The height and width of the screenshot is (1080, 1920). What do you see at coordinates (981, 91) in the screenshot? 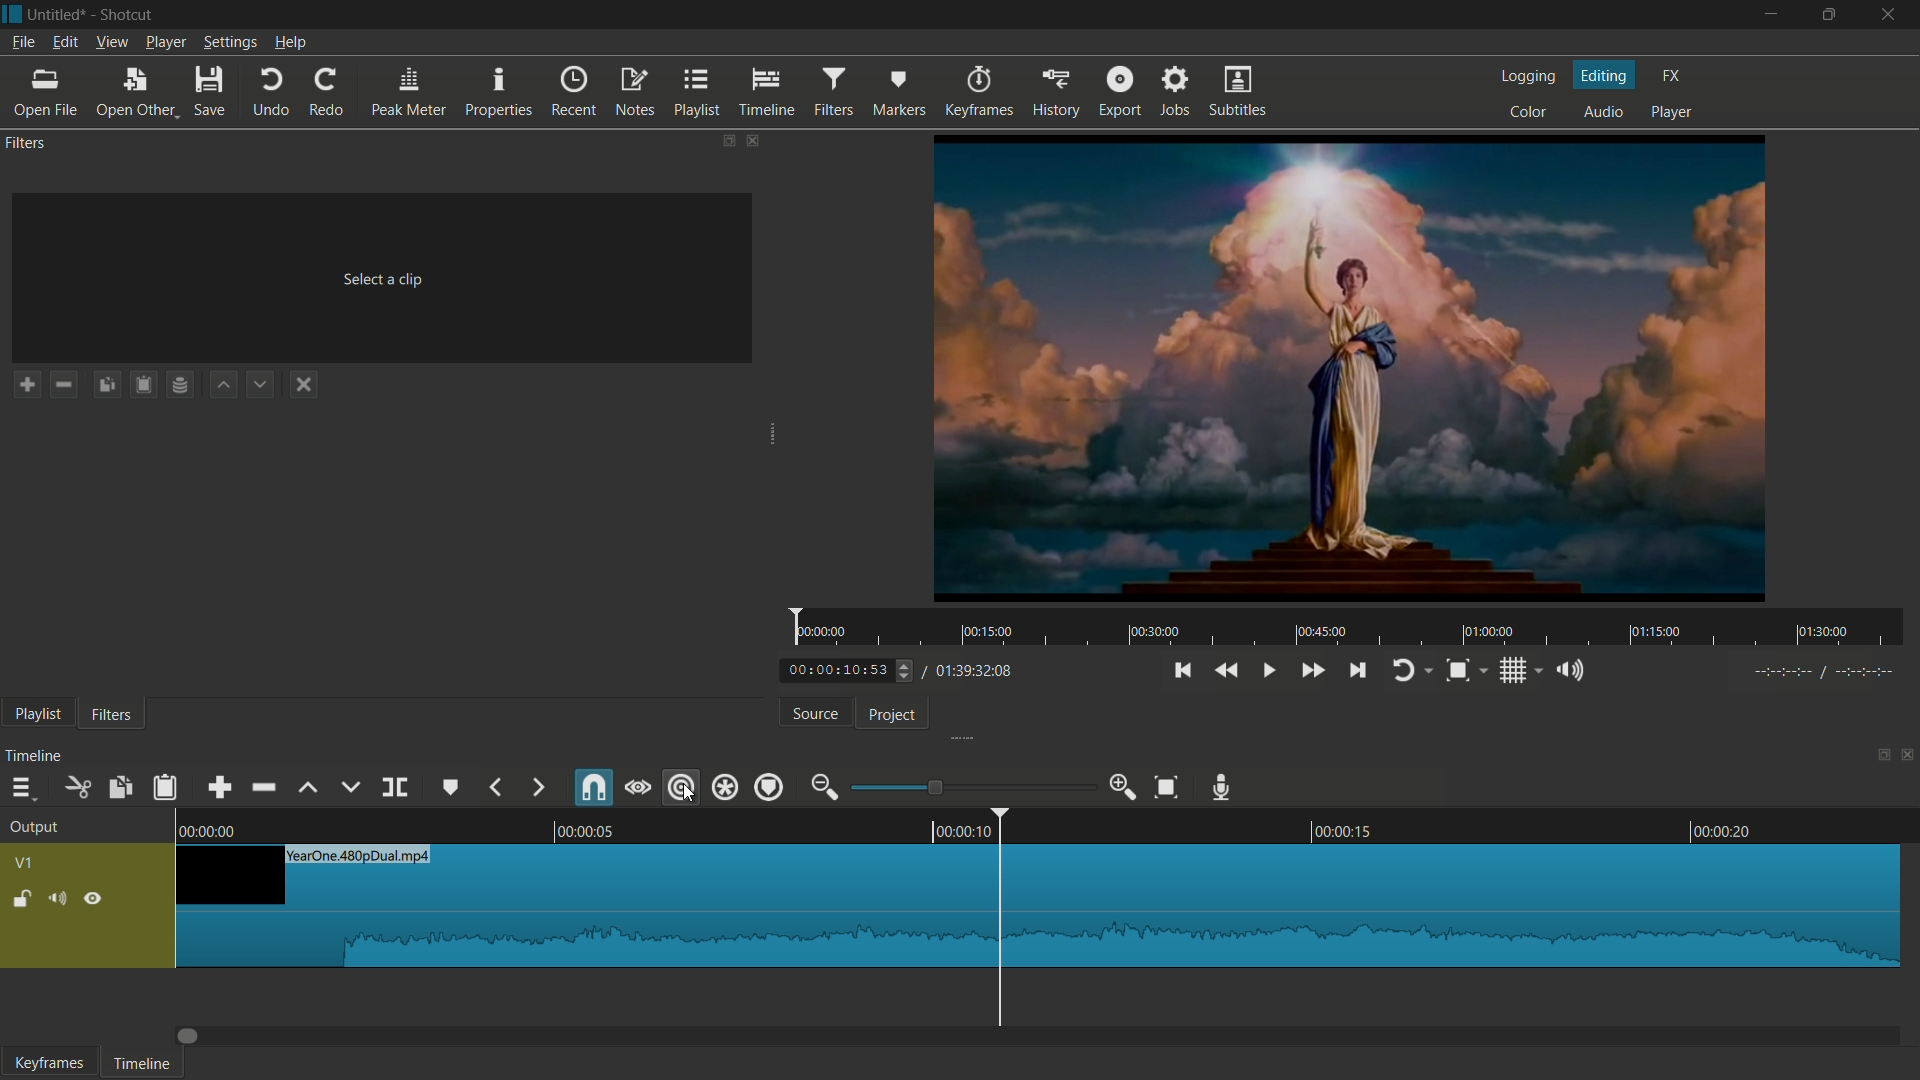
I see `keyframes` at bounding box center [981, 91].